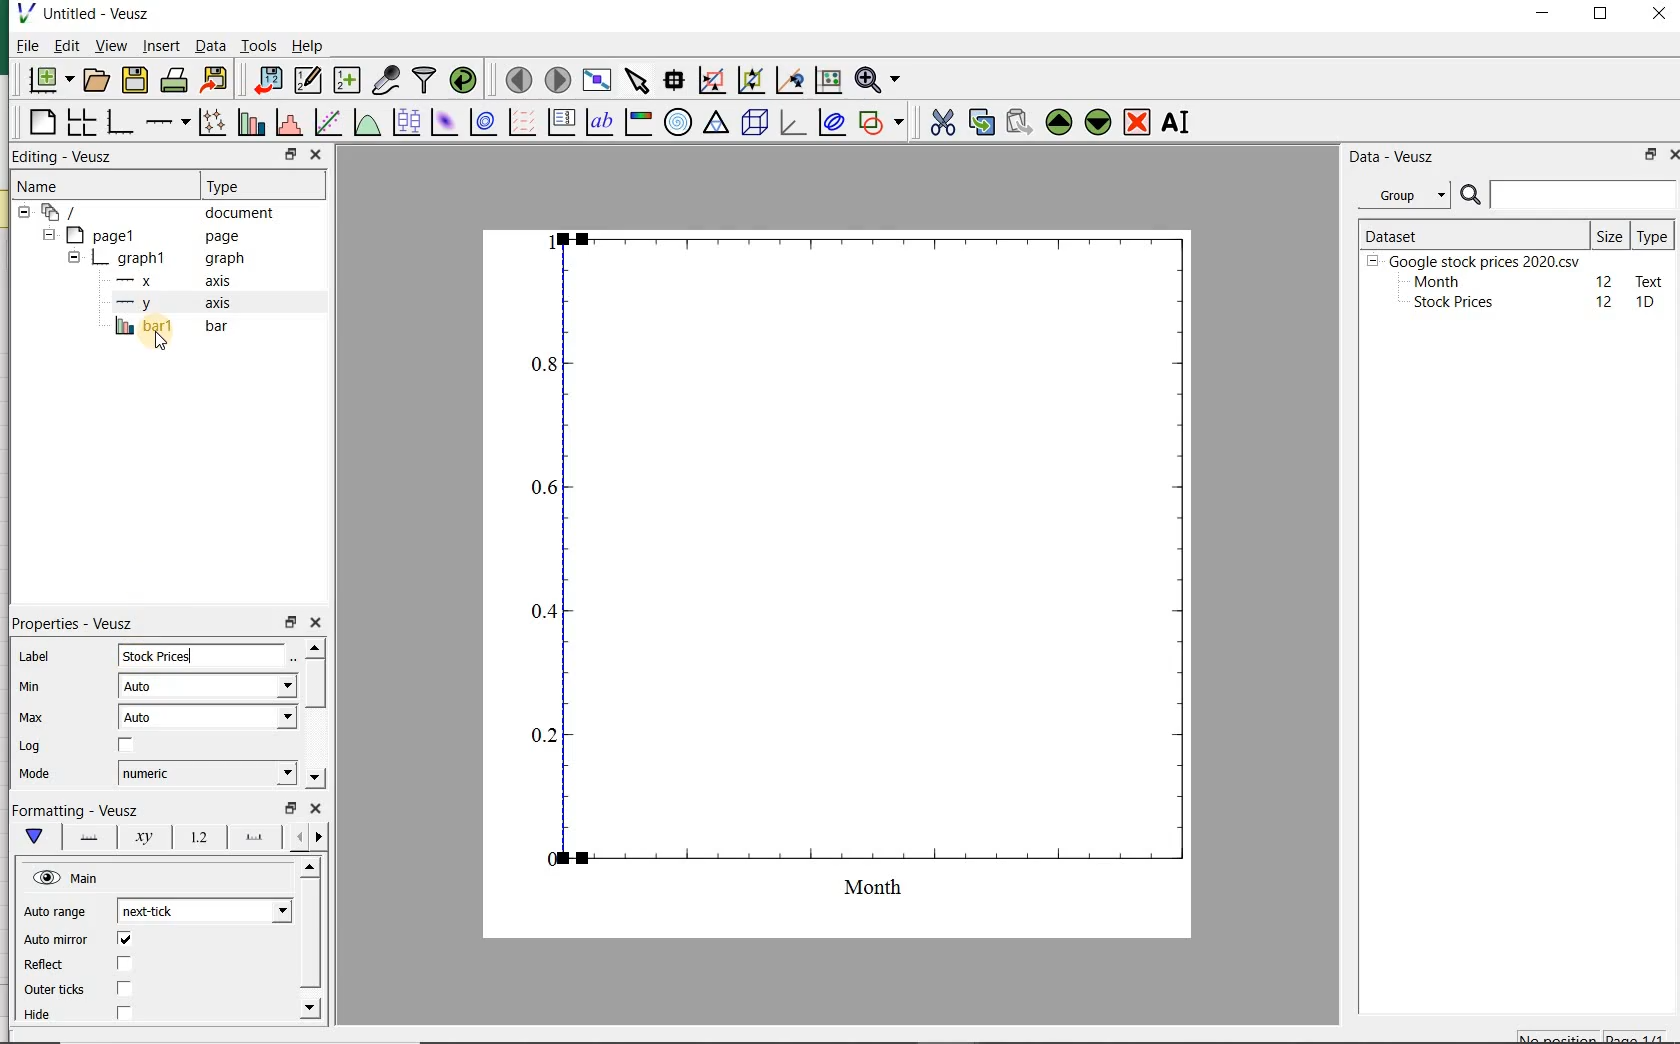 The image size is (1680, 1044). What do you see at coordinates (264, 81) in the screenshot?
I see `import data into Veusz` at bounding box center [264, 81].